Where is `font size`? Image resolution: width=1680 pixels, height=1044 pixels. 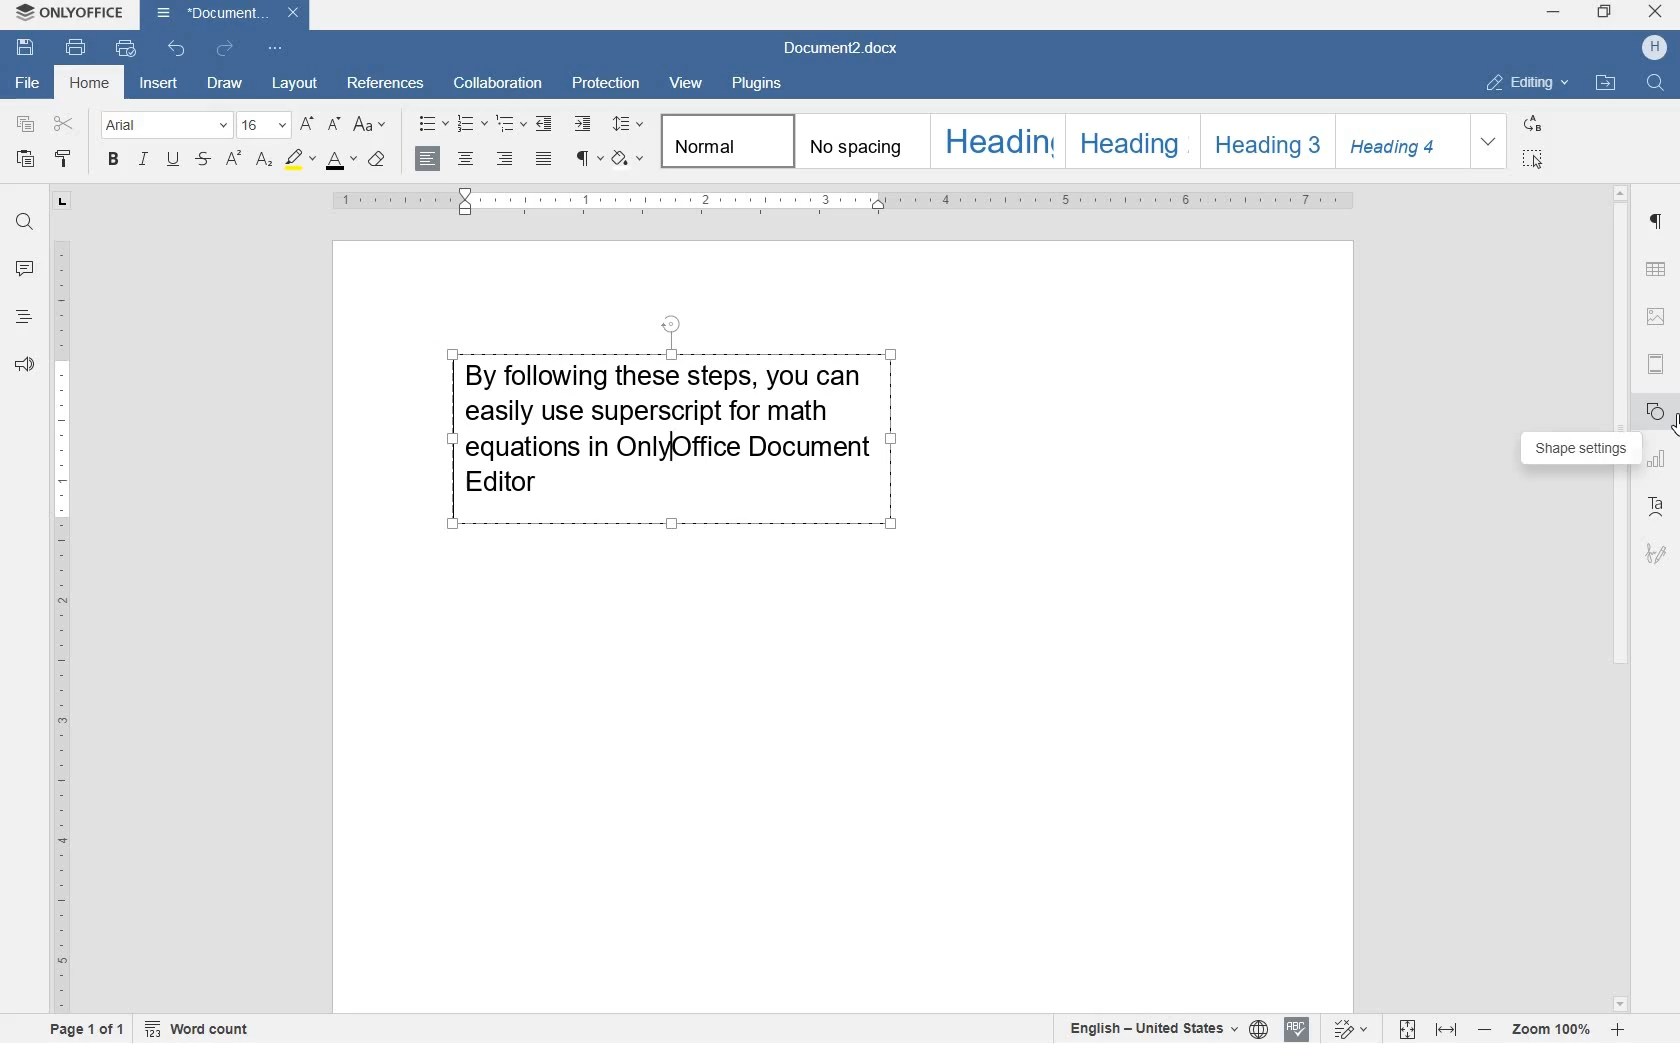
font size is located at coordinates (262, 125).